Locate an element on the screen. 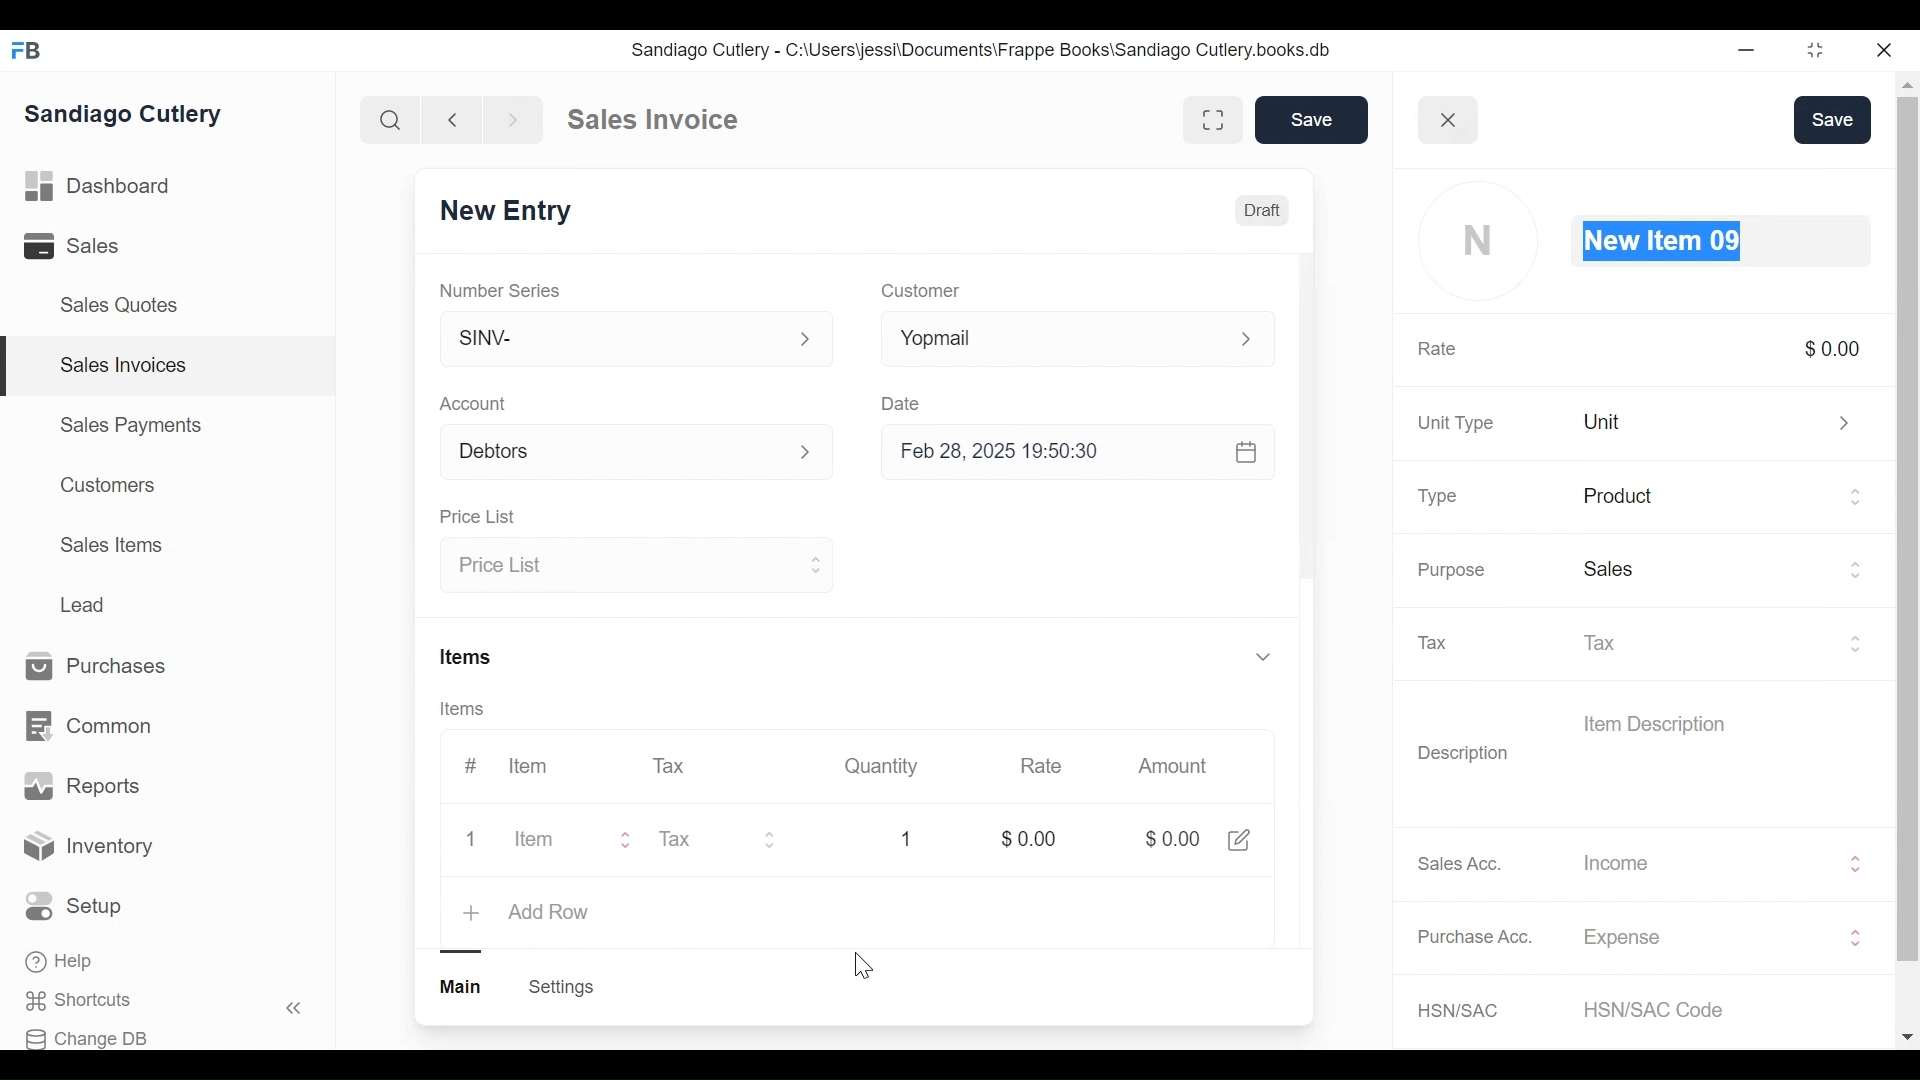  1  is located at coordinates (909, 838).